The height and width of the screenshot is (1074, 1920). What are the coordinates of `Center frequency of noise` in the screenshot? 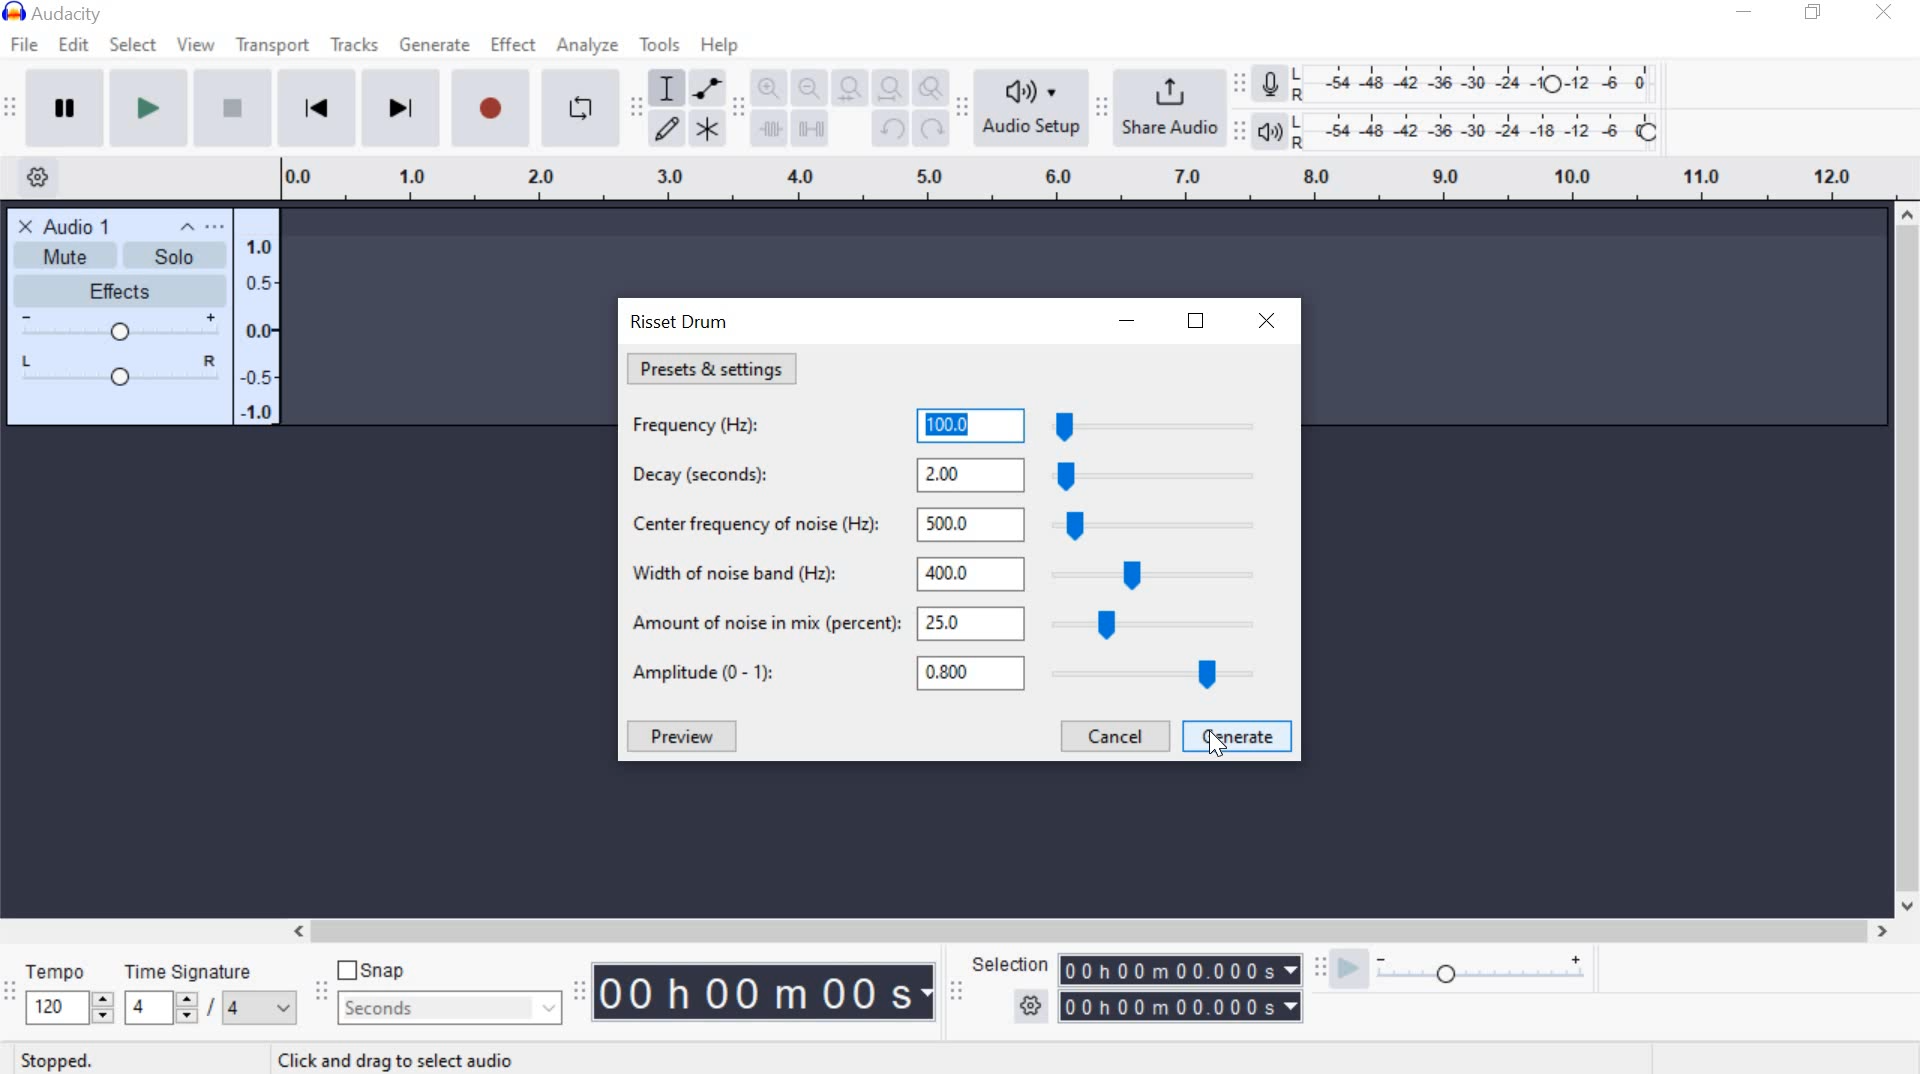 It's located at (953, 521).